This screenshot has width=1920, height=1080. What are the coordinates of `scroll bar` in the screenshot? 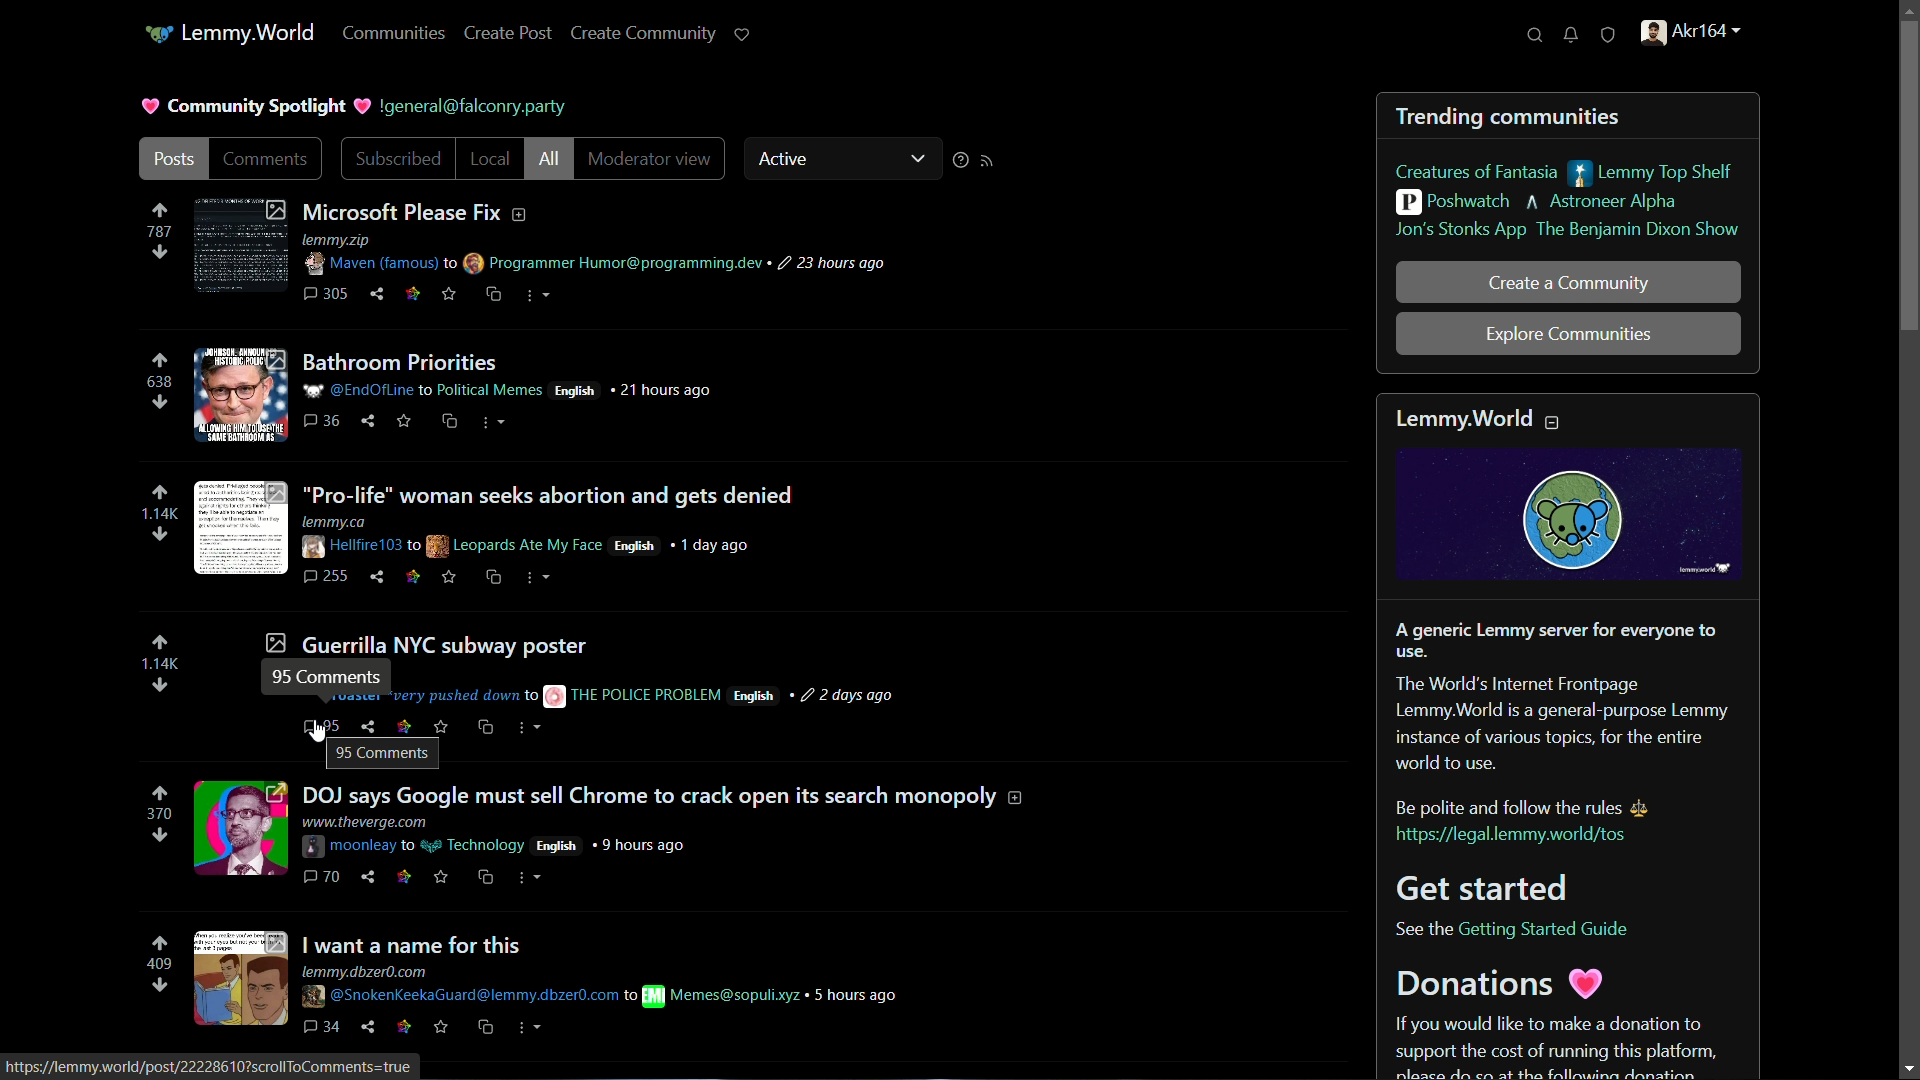 It's located at (1909, 178).